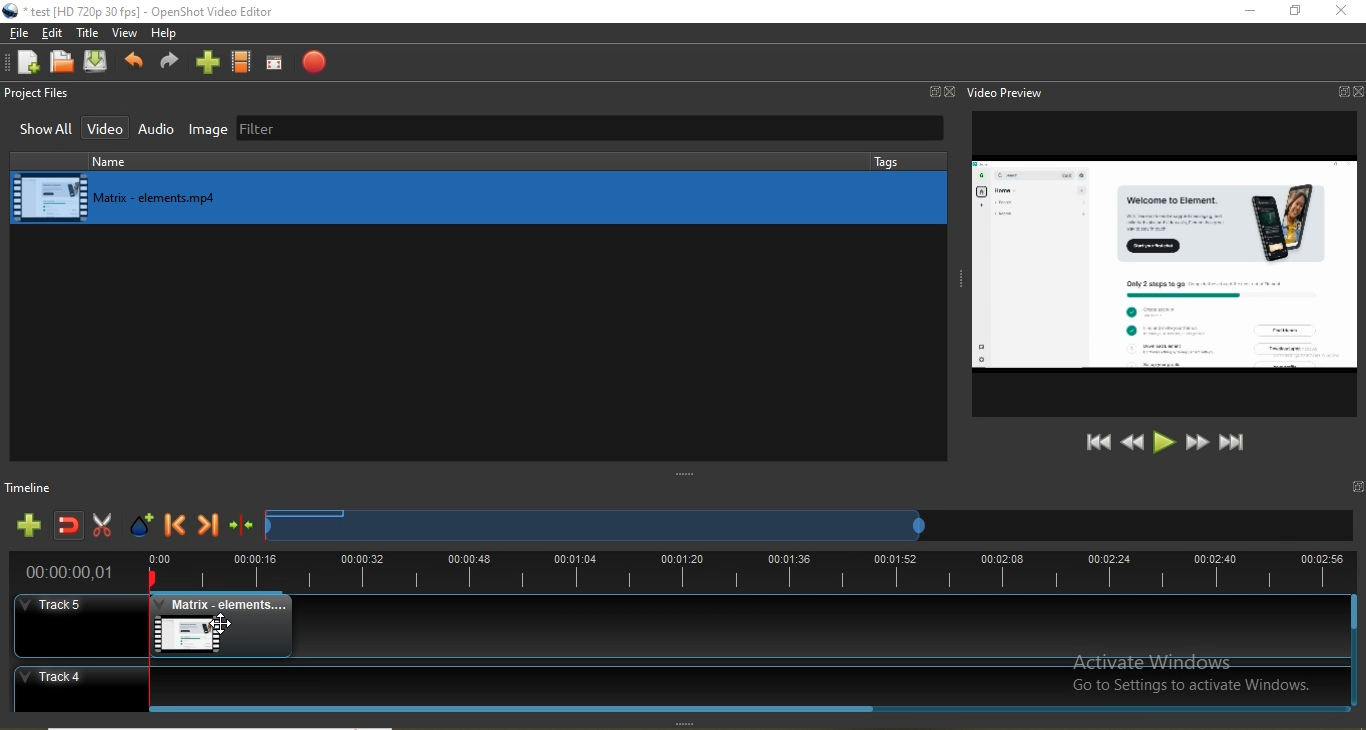 This screenshot has height=730, width=1366. I want to click on media library, so click(479, 196).